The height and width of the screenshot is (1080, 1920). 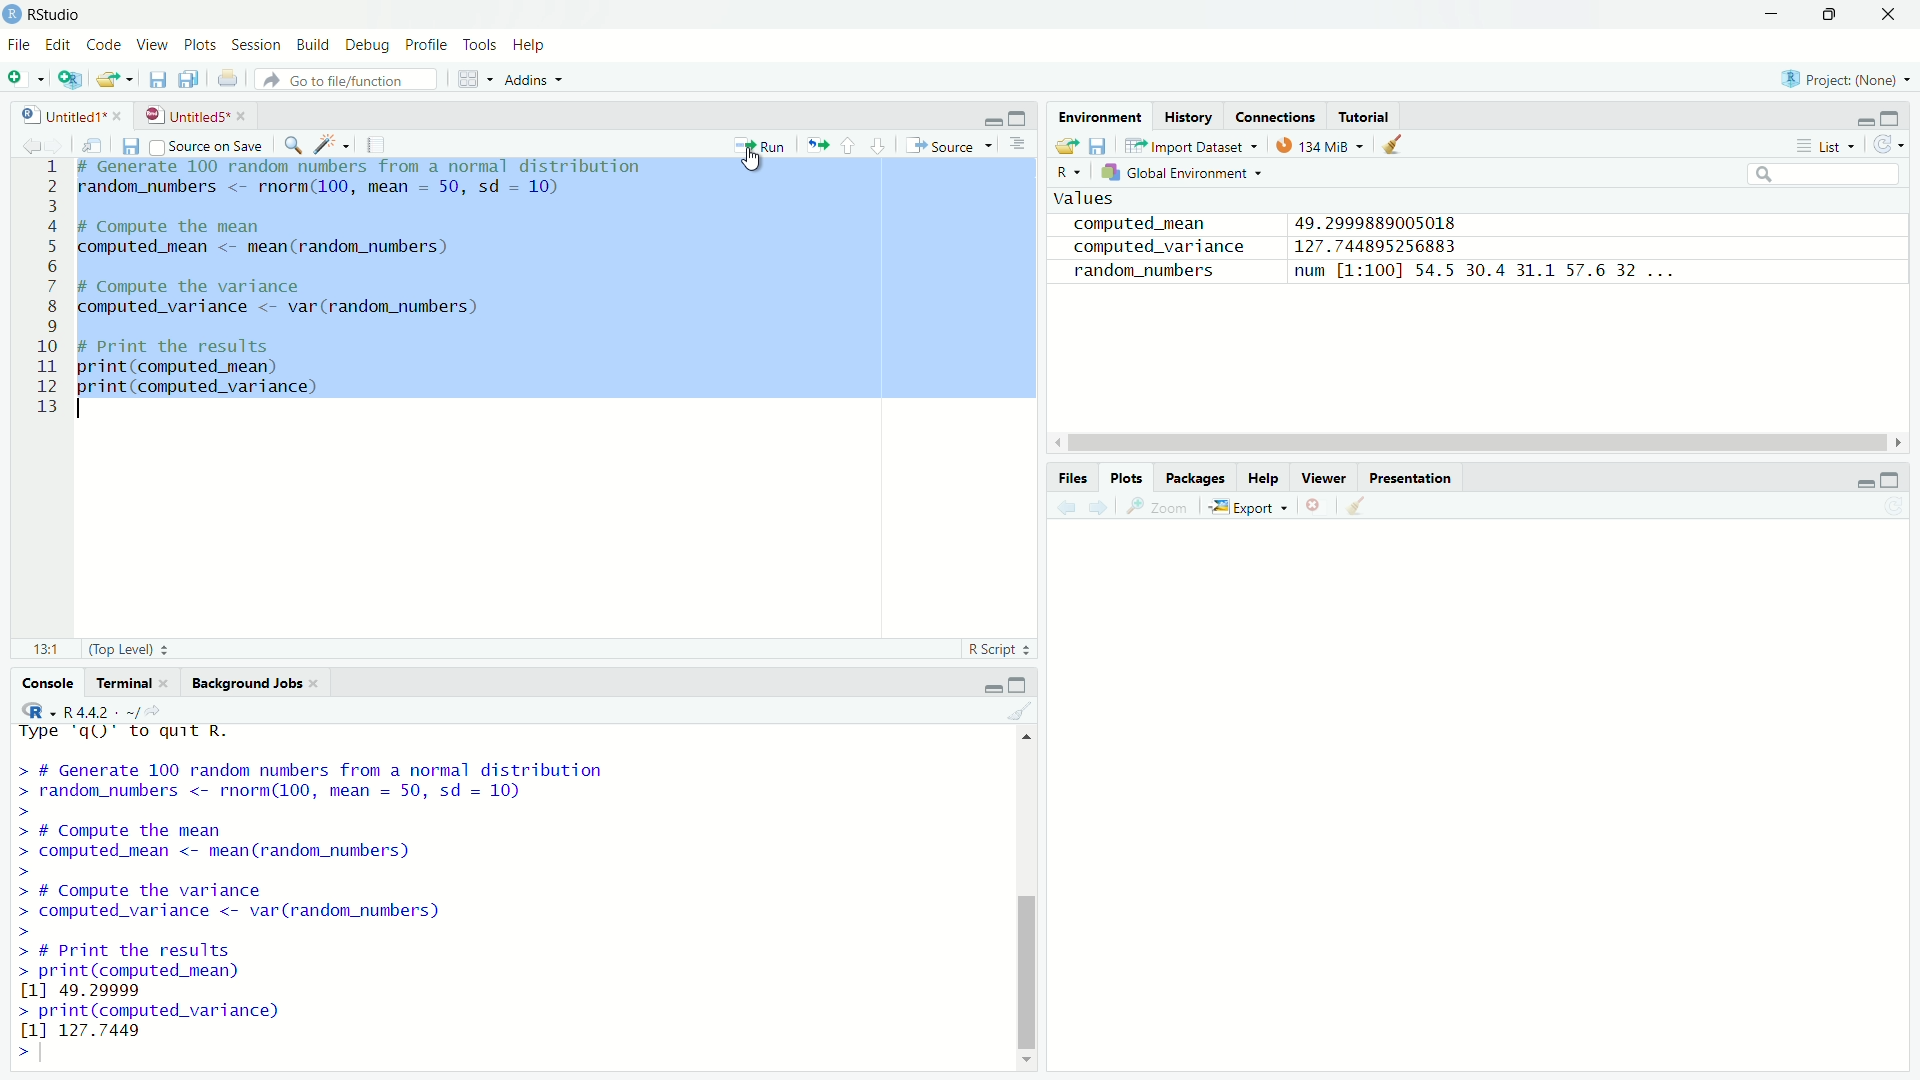 What do you see at coordinates (40, 650) in the screenshot?
I see `12:25` at bounding box center [40, 650].